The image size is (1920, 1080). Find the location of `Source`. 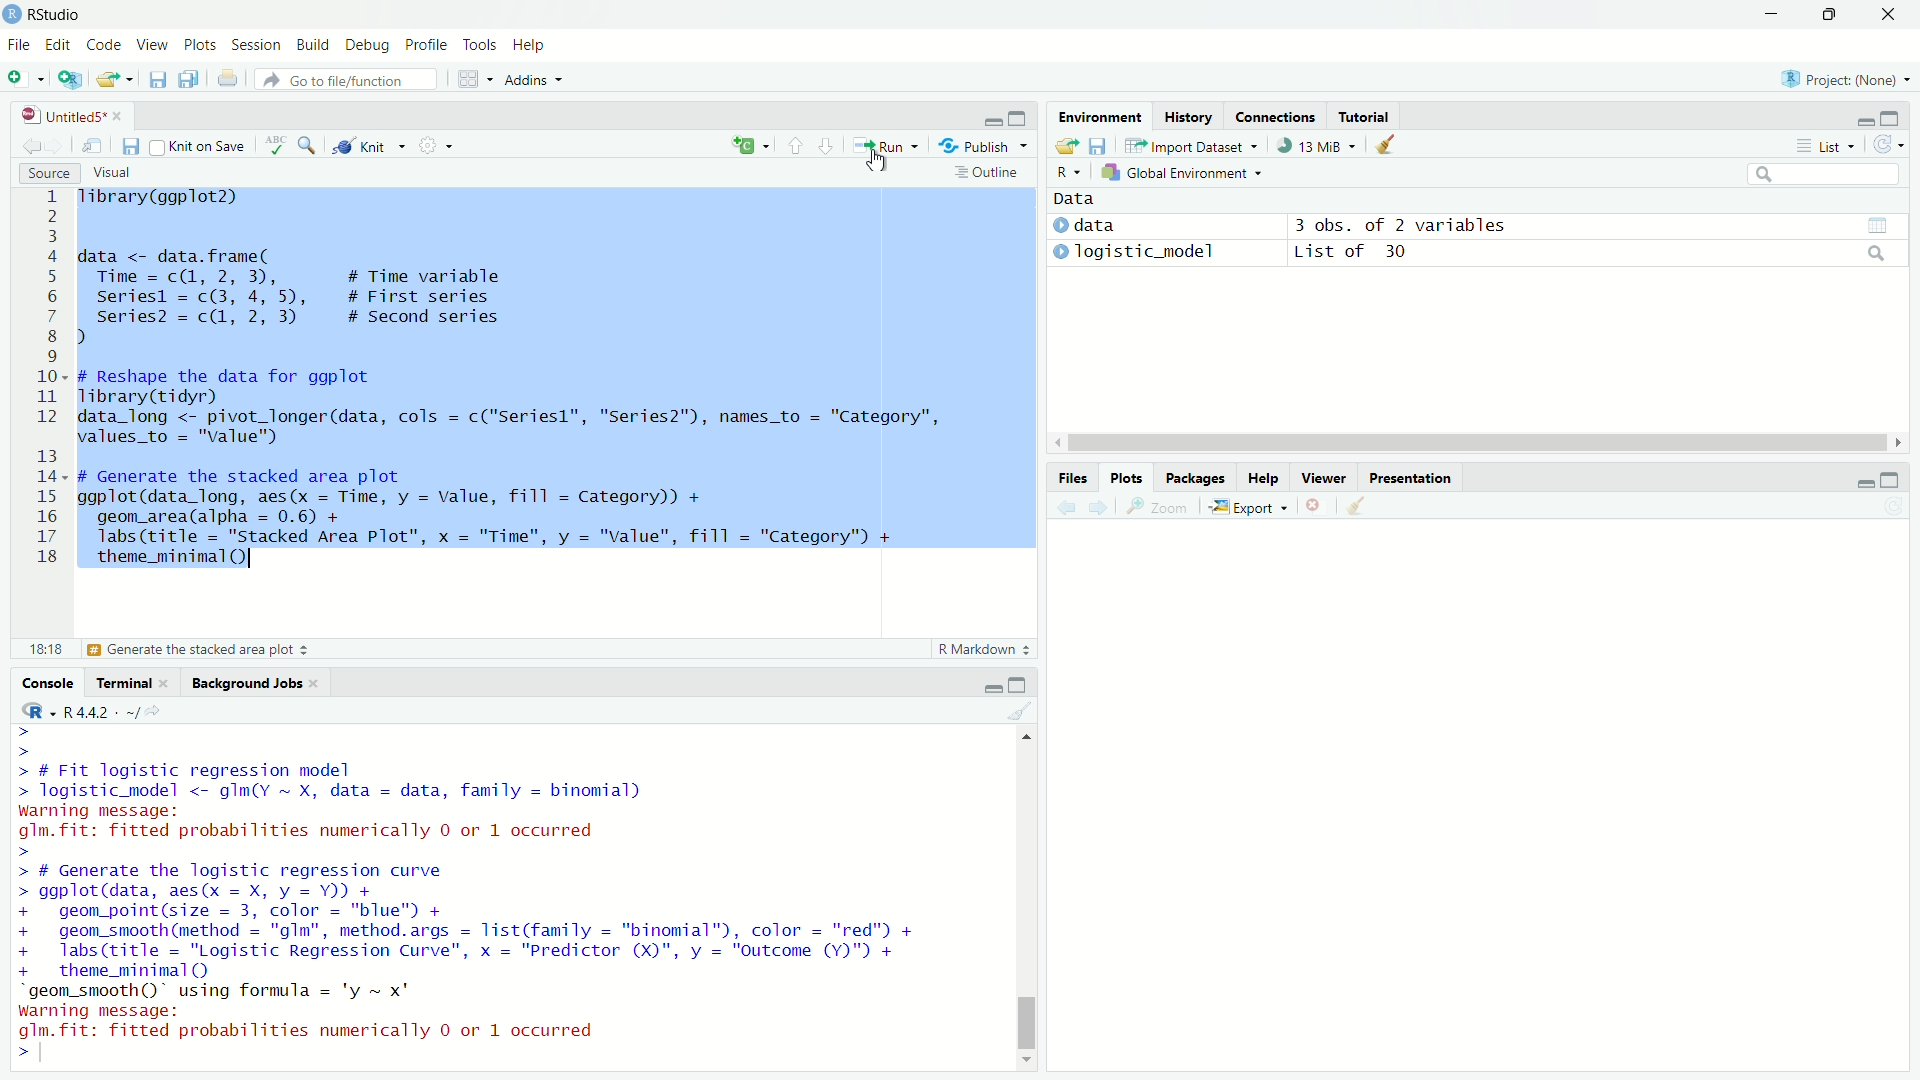

Source is located at coordinates (52, 170).